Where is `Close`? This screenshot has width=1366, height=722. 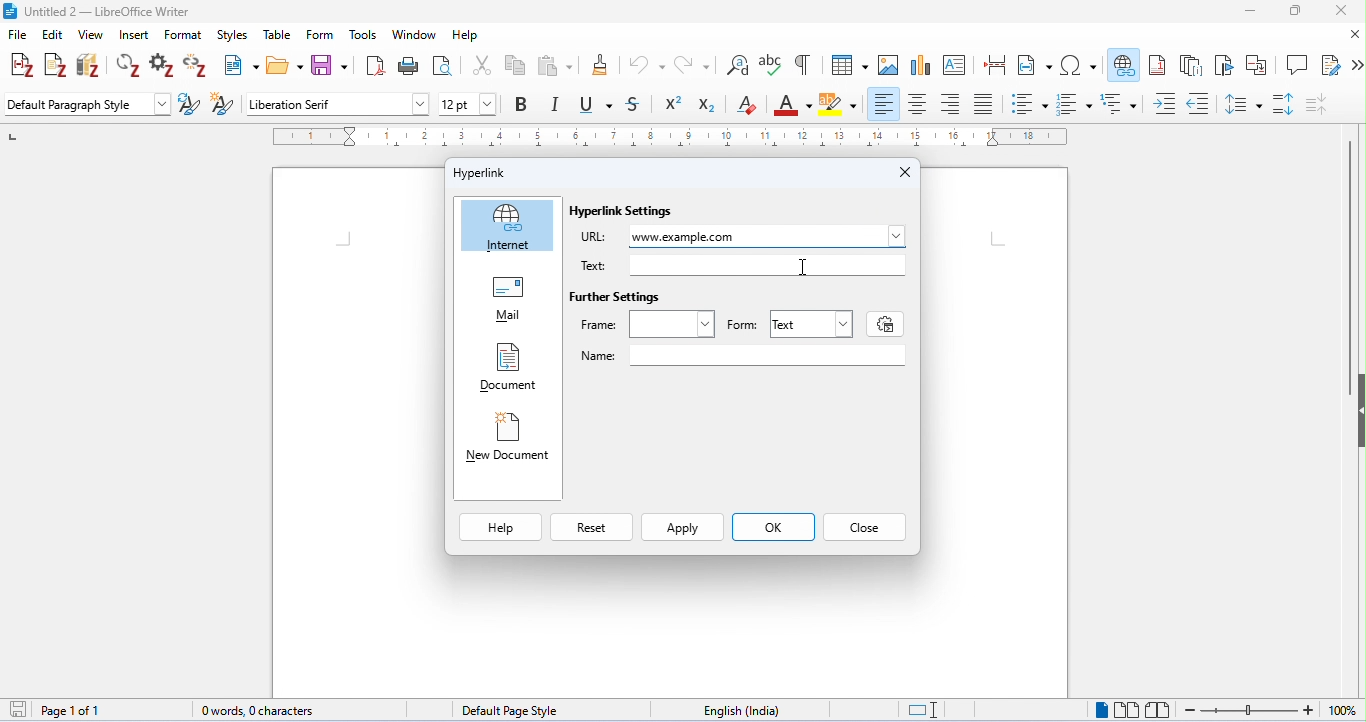
Close is located at coordinates (871, 526).